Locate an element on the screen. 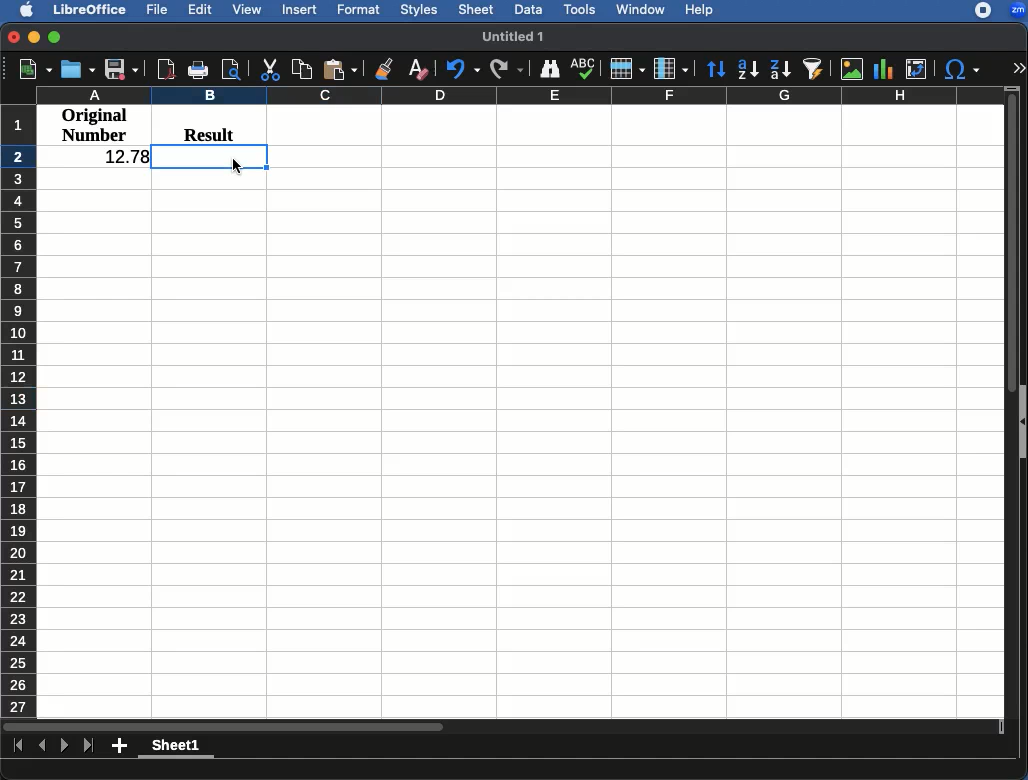  Original number is located at coordinates (95, 127).